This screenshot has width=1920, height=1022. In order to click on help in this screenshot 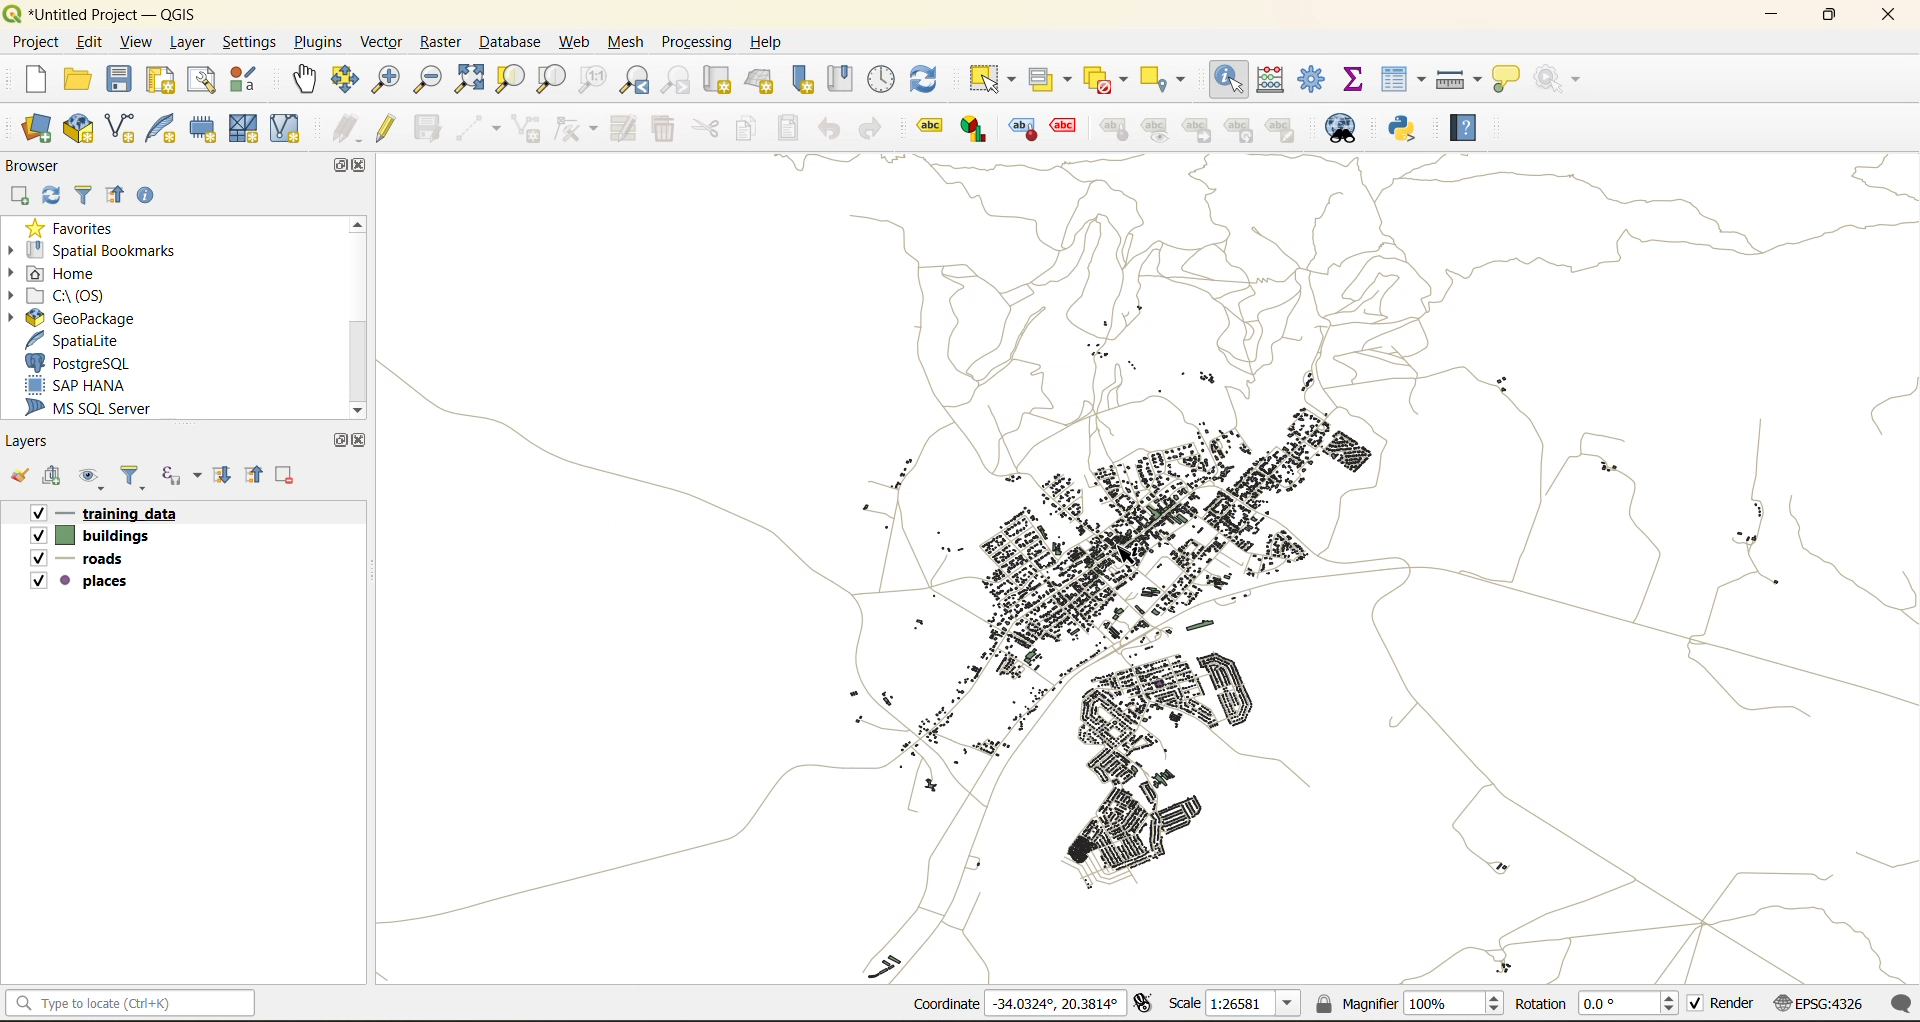, I will do `click(774, 42)`.